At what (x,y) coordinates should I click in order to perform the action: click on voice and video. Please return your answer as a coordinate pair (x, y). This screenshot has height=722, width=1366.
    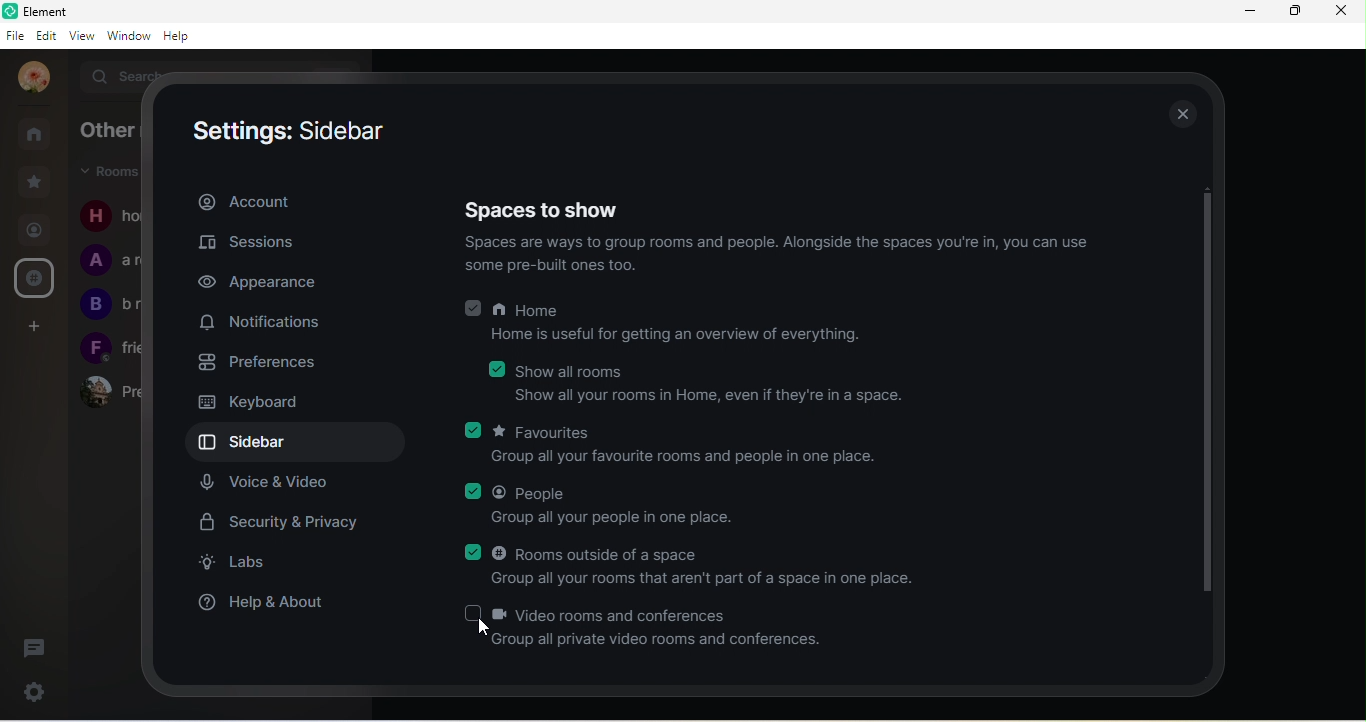
    Looking at the image, I should click on (269, 483).